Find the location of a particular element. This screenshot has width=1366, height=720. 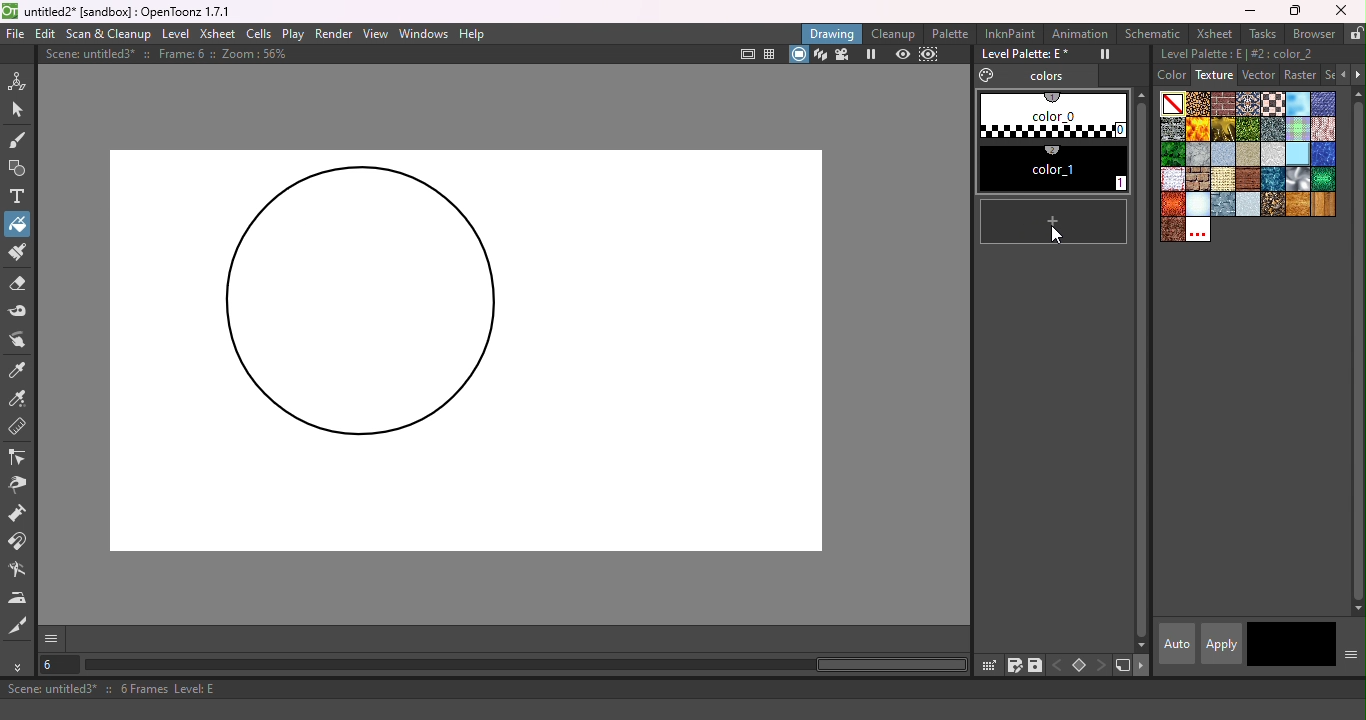

Brush tool is located at coordinates (19, 140).